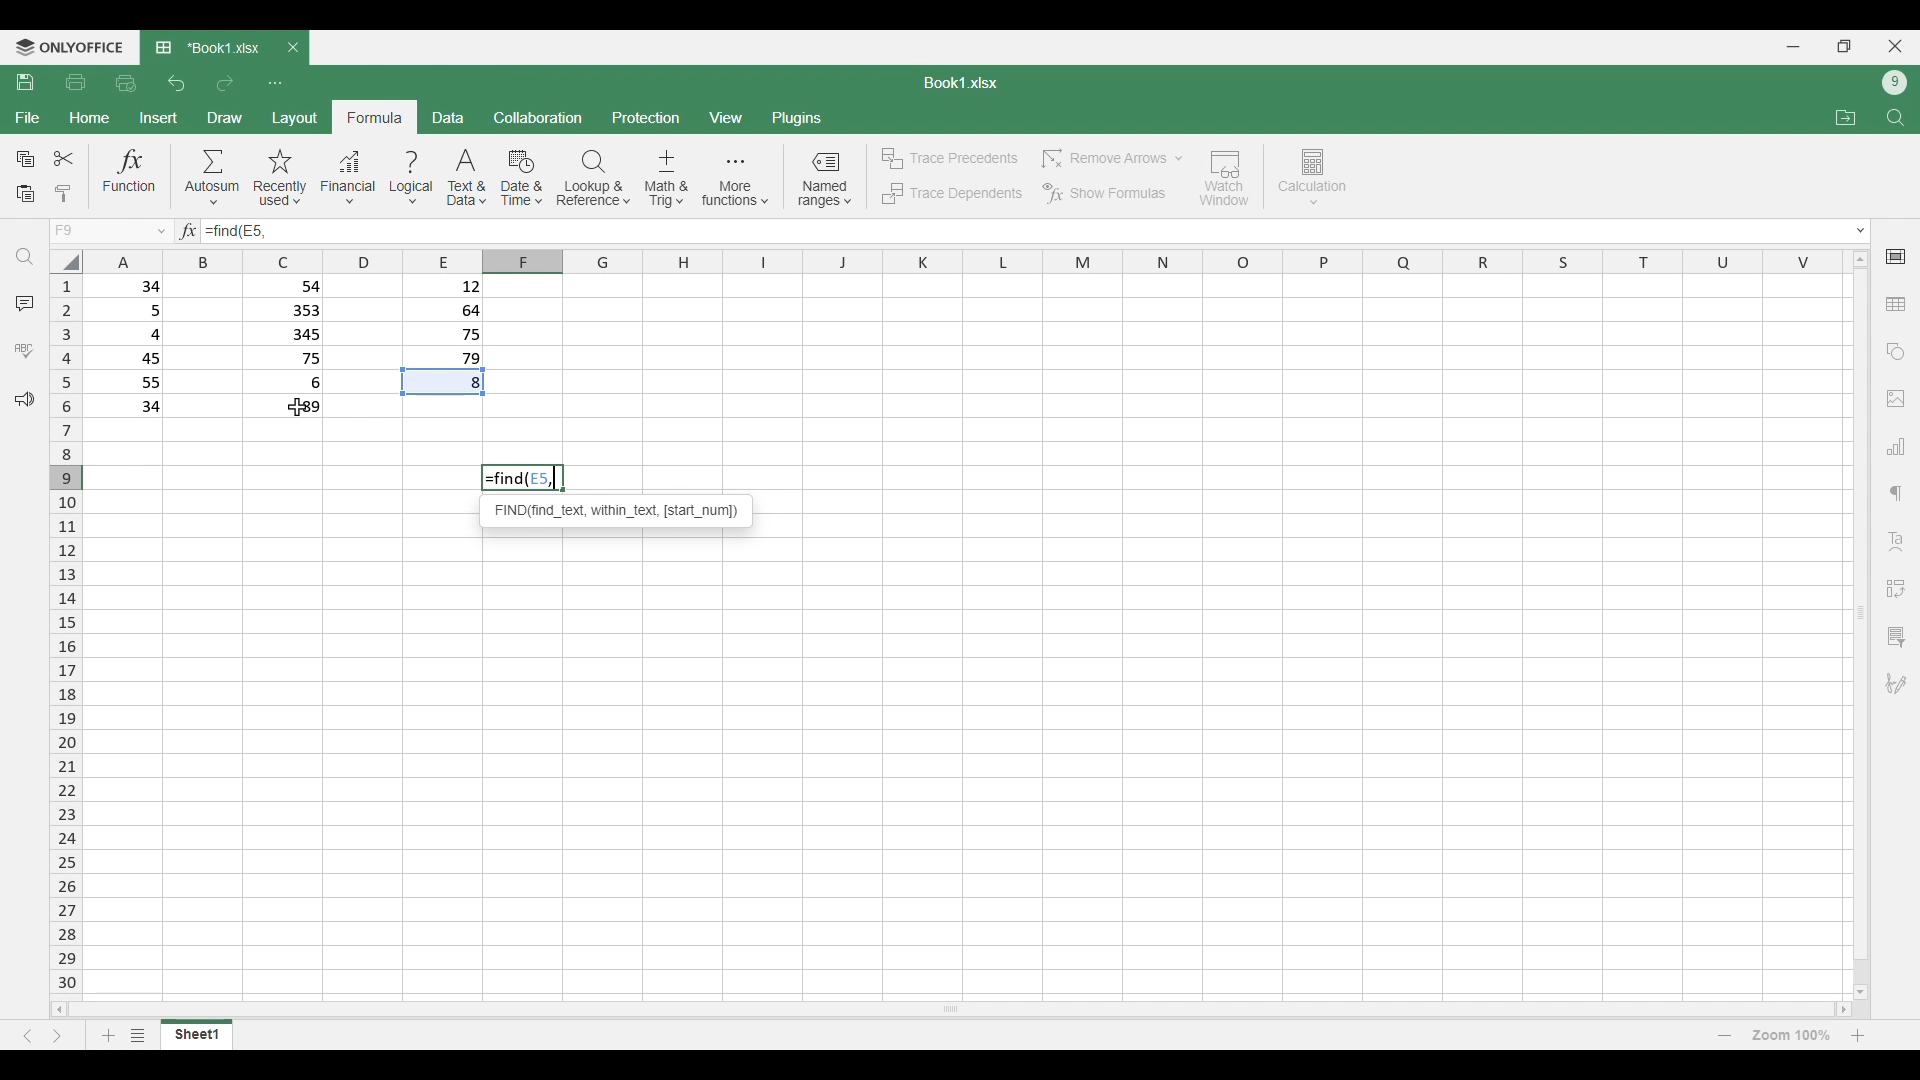 Image resolution: width=1920 pixels, height=1080 pixels. Describe the element at coordinates (1791, 1035) in the screenshot. I see `Current zoom factor` at that location.